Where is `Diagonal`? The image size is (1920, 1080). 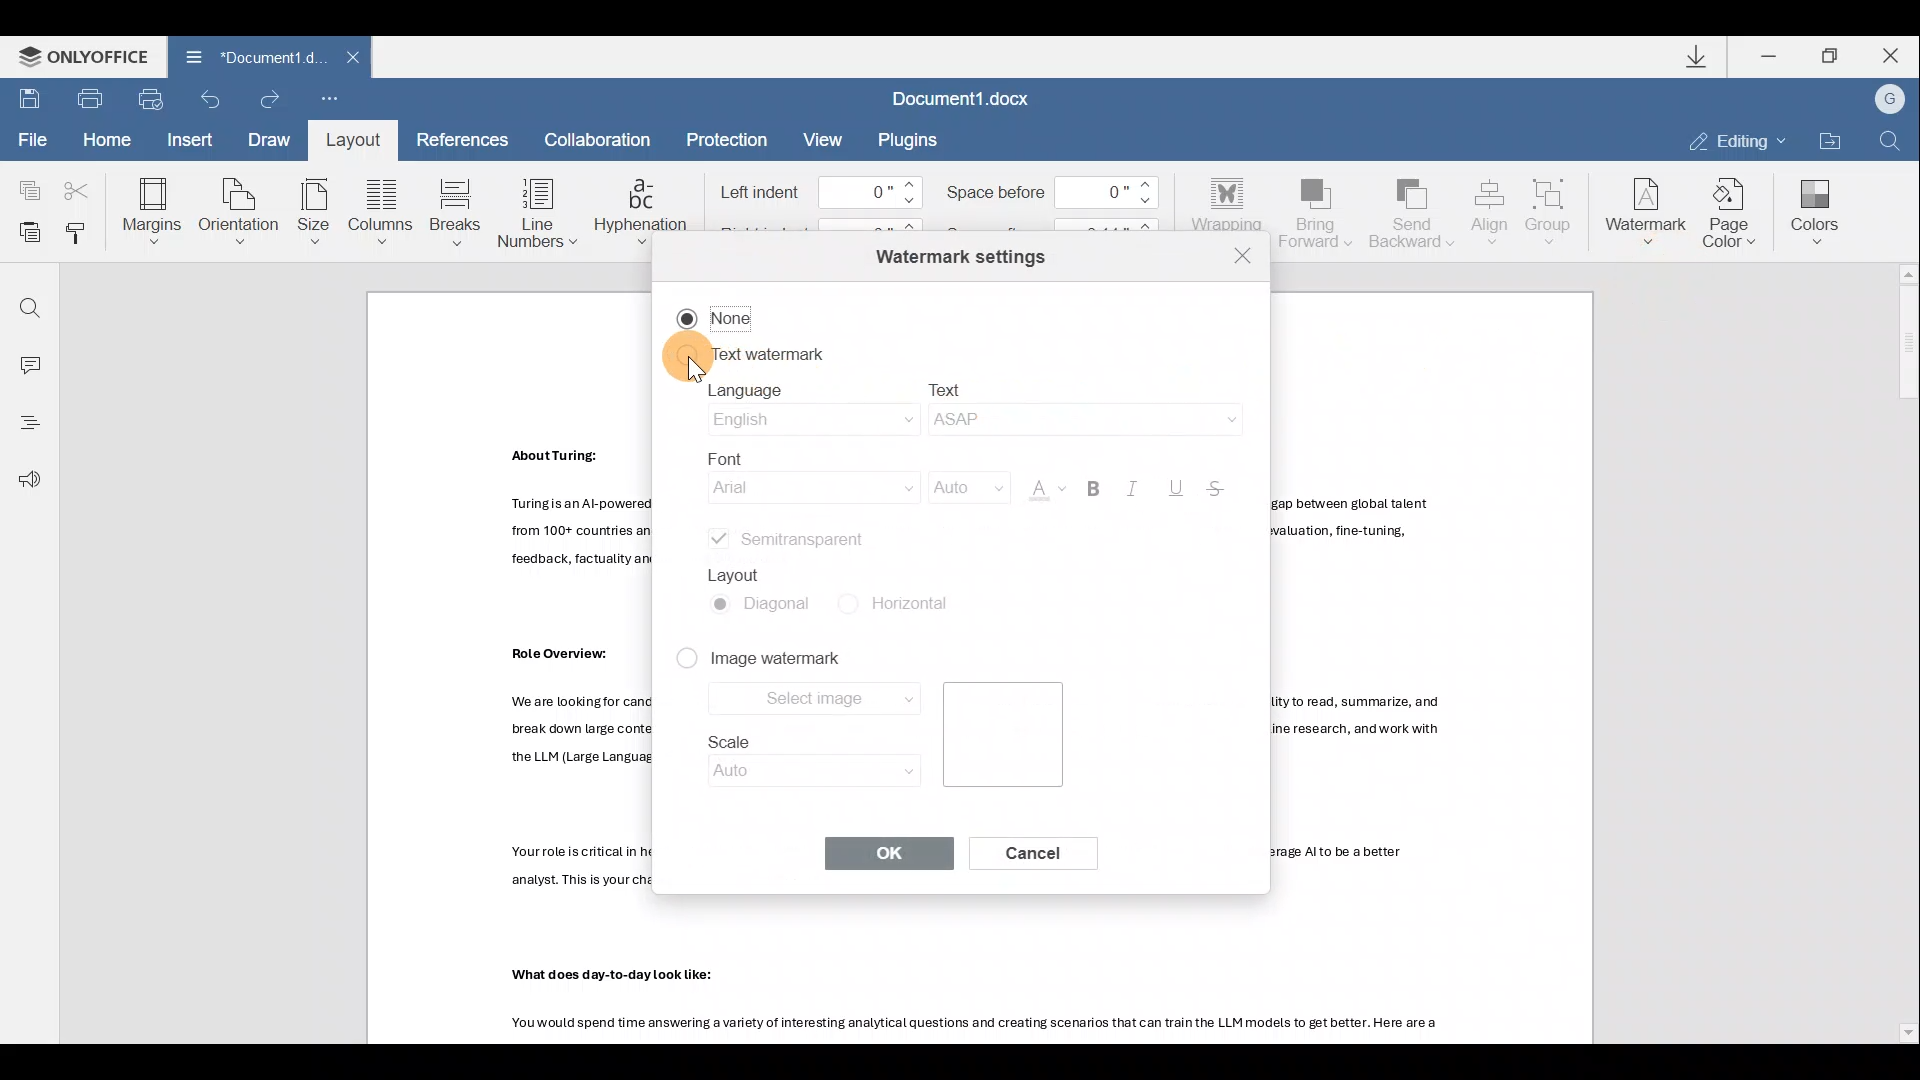
Diagonal is located at coordinates (763, 611).